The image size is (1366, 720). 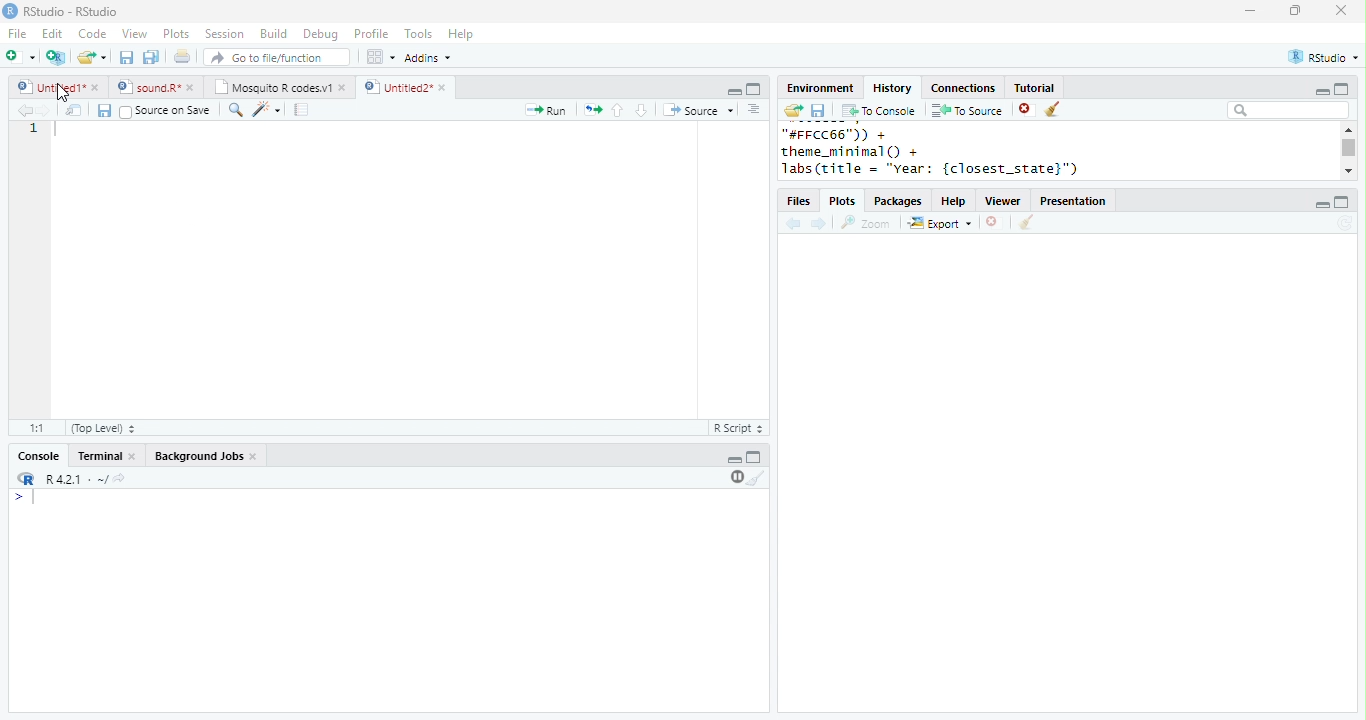 I want to click on Export, so click(x=939, y=222).